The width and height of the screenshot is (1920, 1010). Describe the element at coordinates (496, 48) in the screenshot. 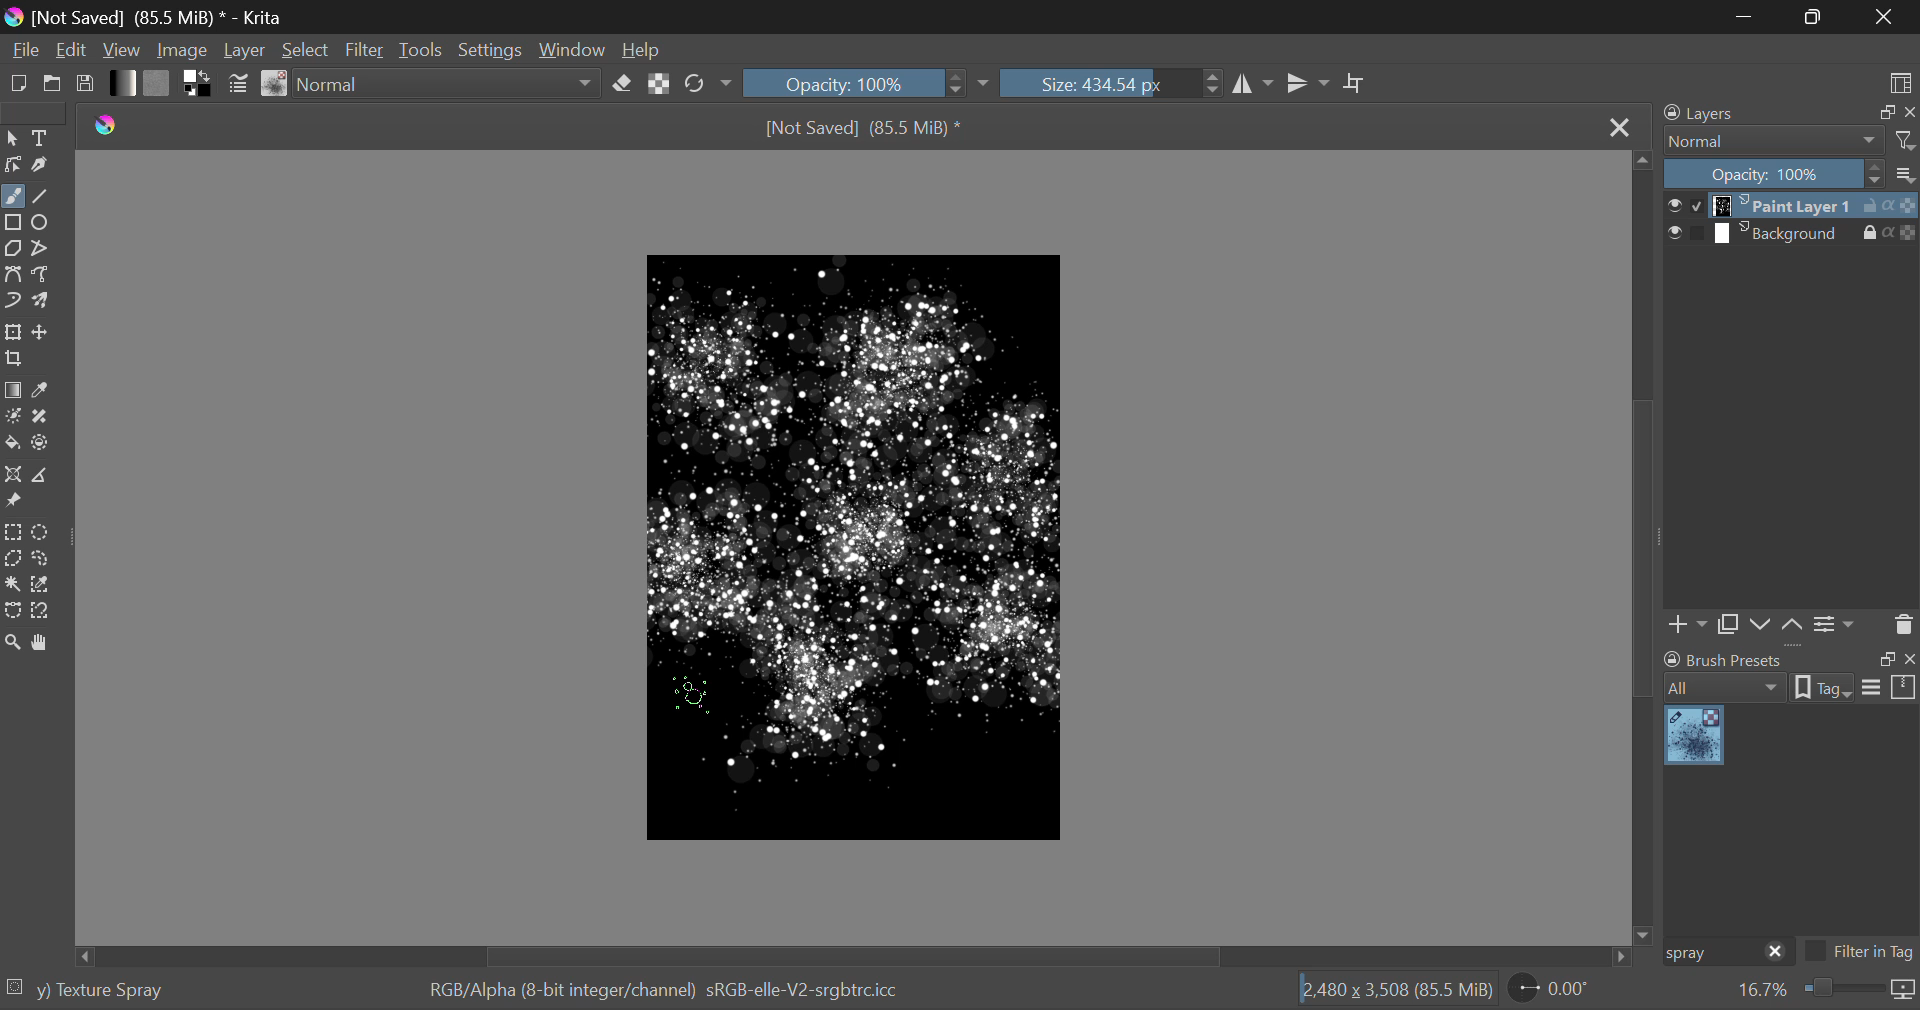

I see `Settings` at that location.